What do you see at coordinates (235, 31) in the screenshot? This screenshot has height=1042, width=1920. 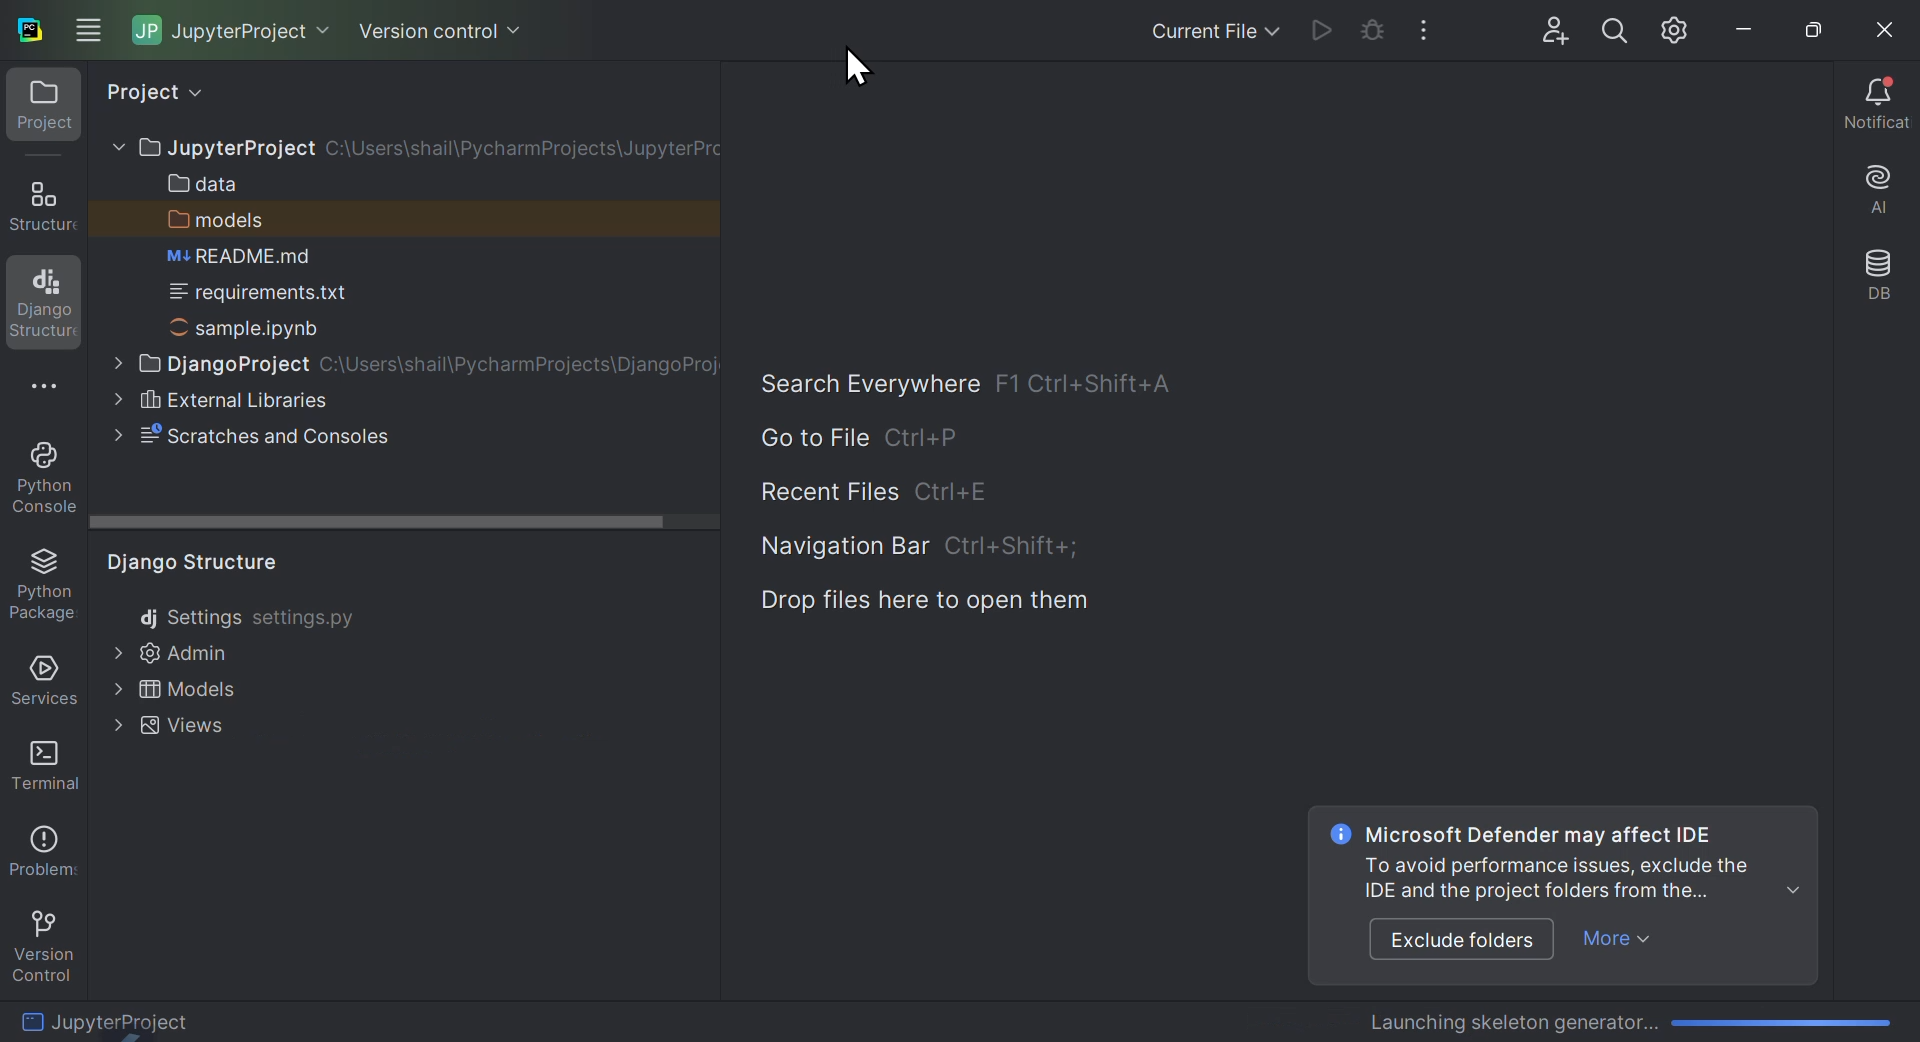 I see `Jupyter project` at bounding box center [235, 31].